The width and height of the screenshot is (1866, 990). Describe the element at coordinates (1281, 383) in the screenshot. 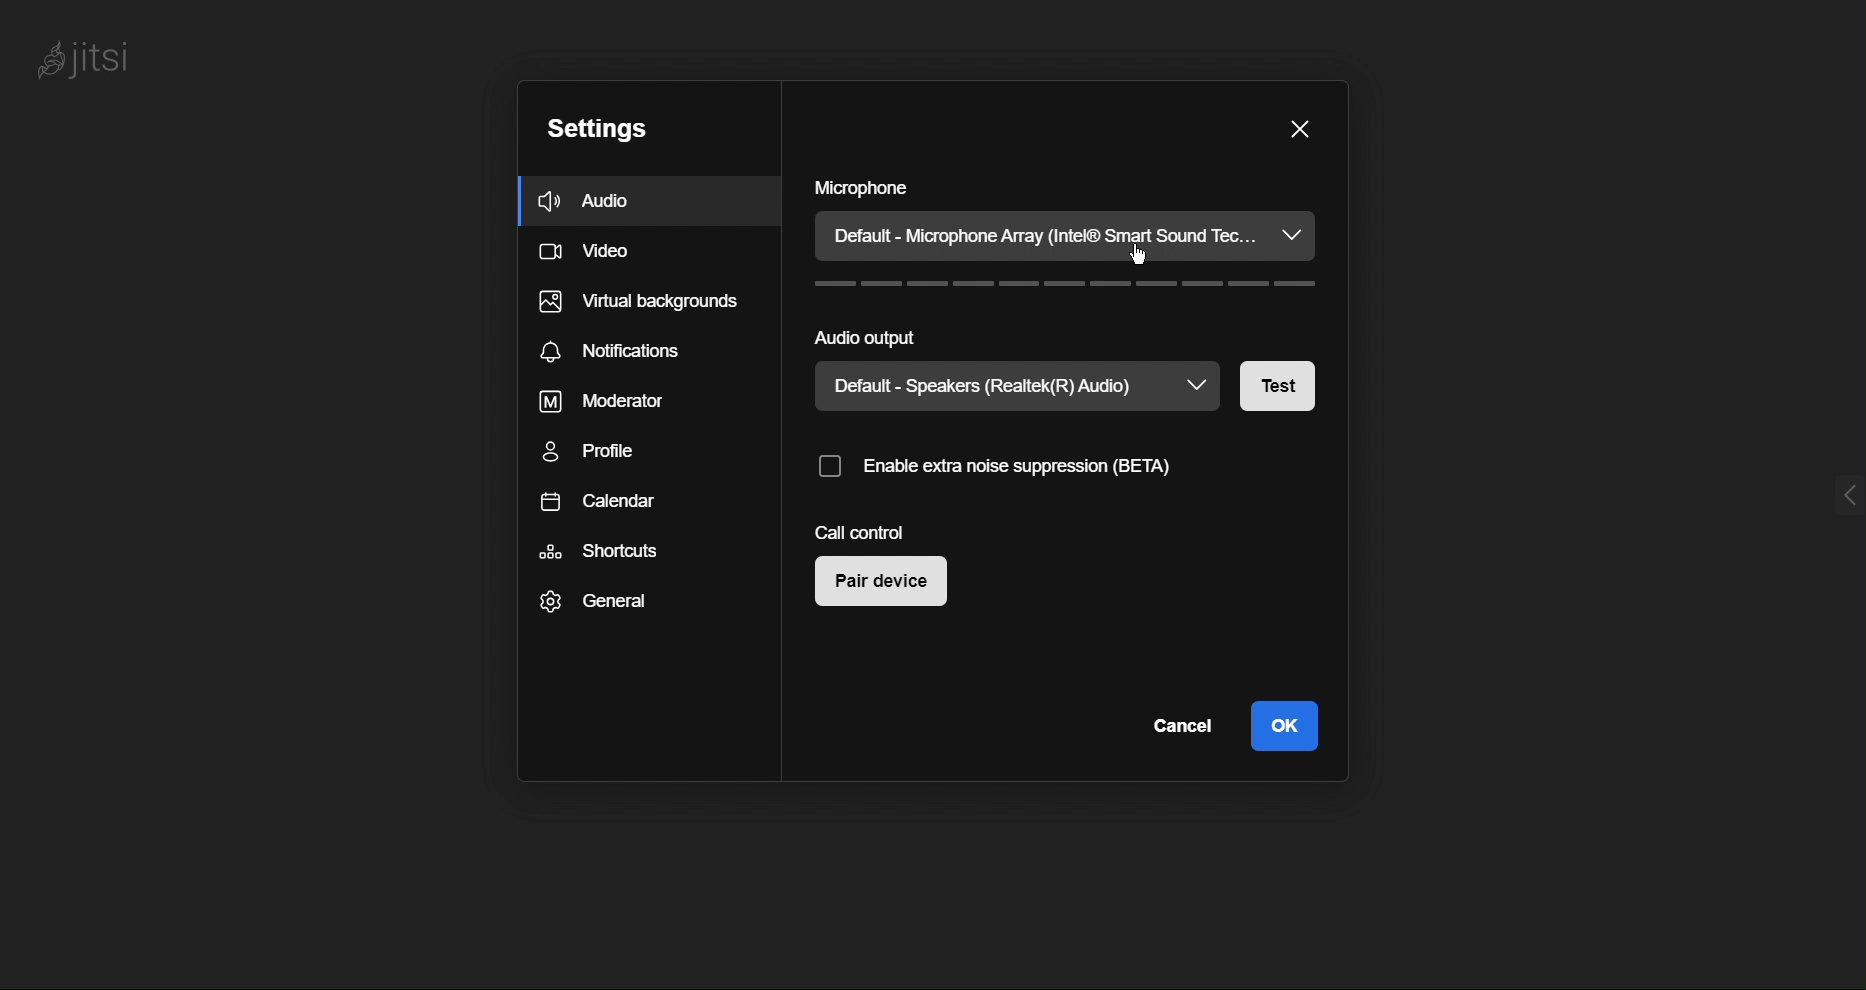

I see `Test` at that location.